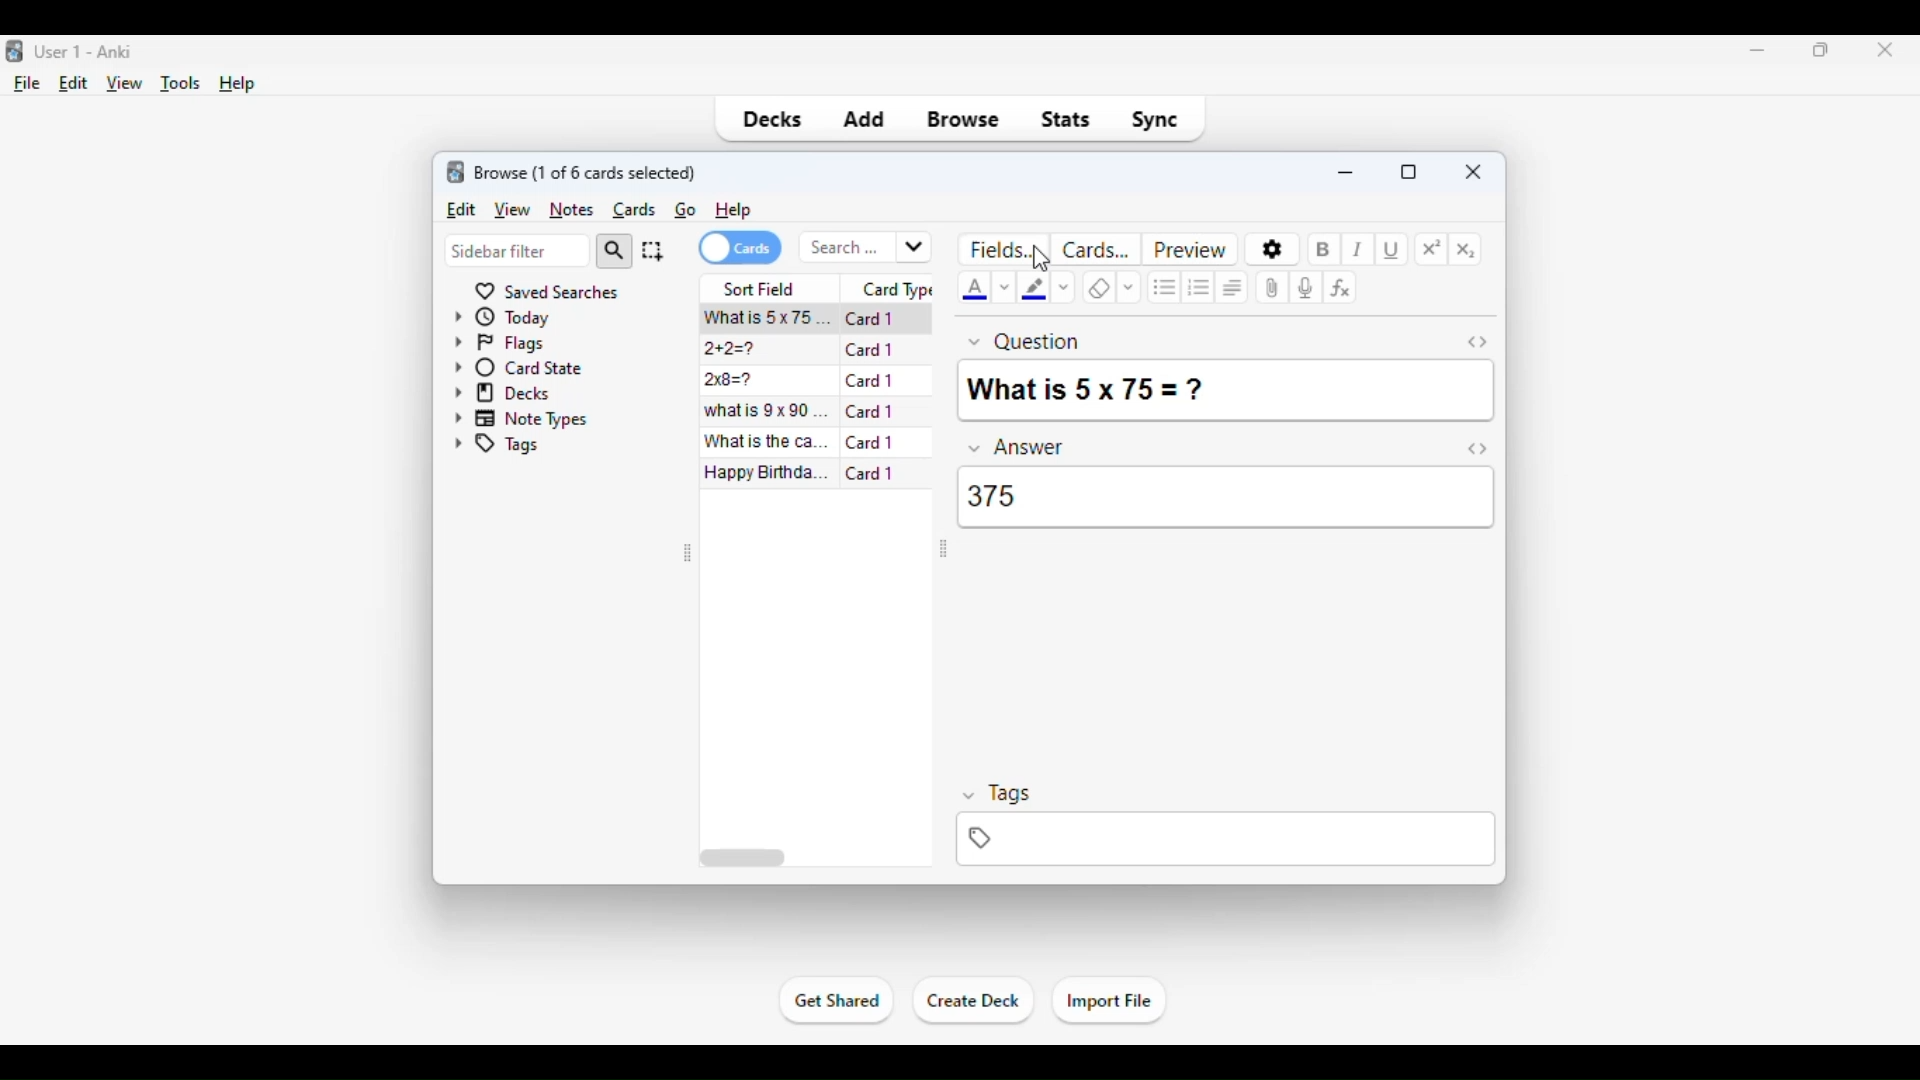 The height and width of the screenshot is (1080, 1920). What do you see at coordinates (977, 289) in the screenshot?
I see `text color` at bounding box center [977, 289].